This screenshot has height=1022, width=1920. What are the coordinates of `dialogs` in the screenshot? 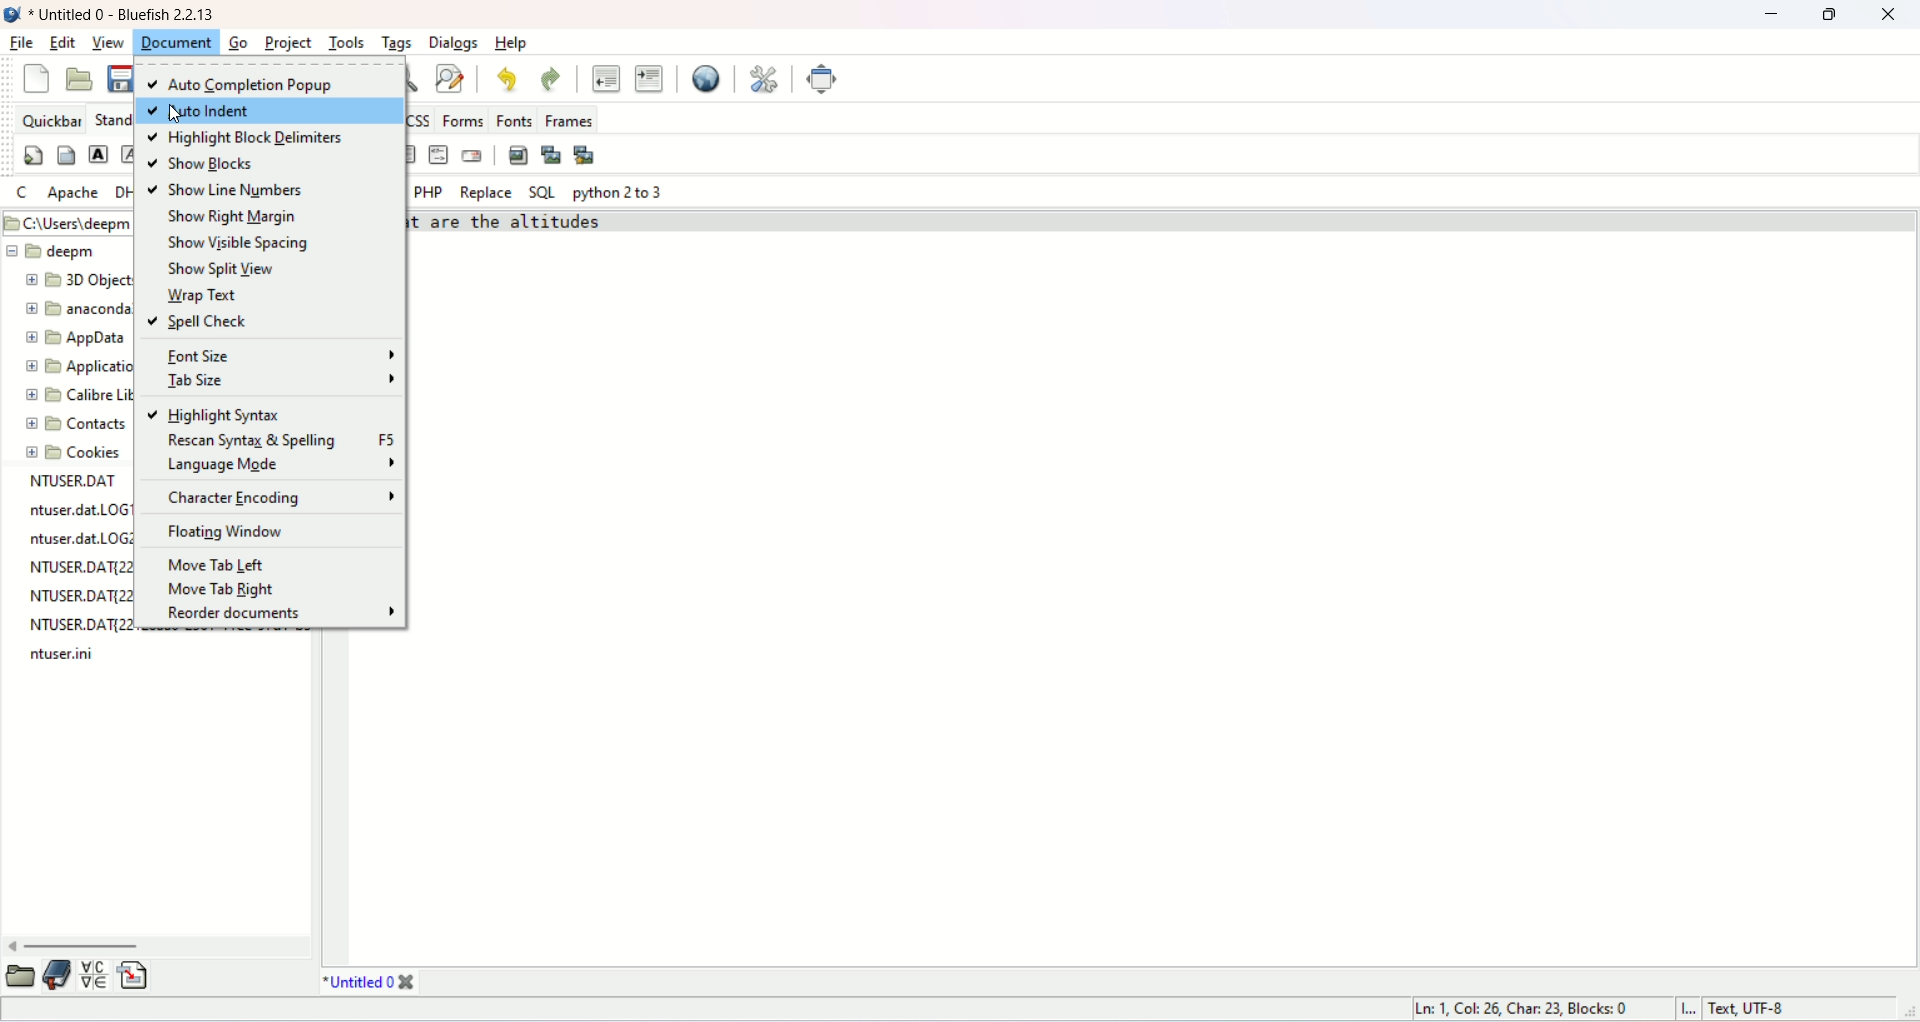 It's located at (457, 44).